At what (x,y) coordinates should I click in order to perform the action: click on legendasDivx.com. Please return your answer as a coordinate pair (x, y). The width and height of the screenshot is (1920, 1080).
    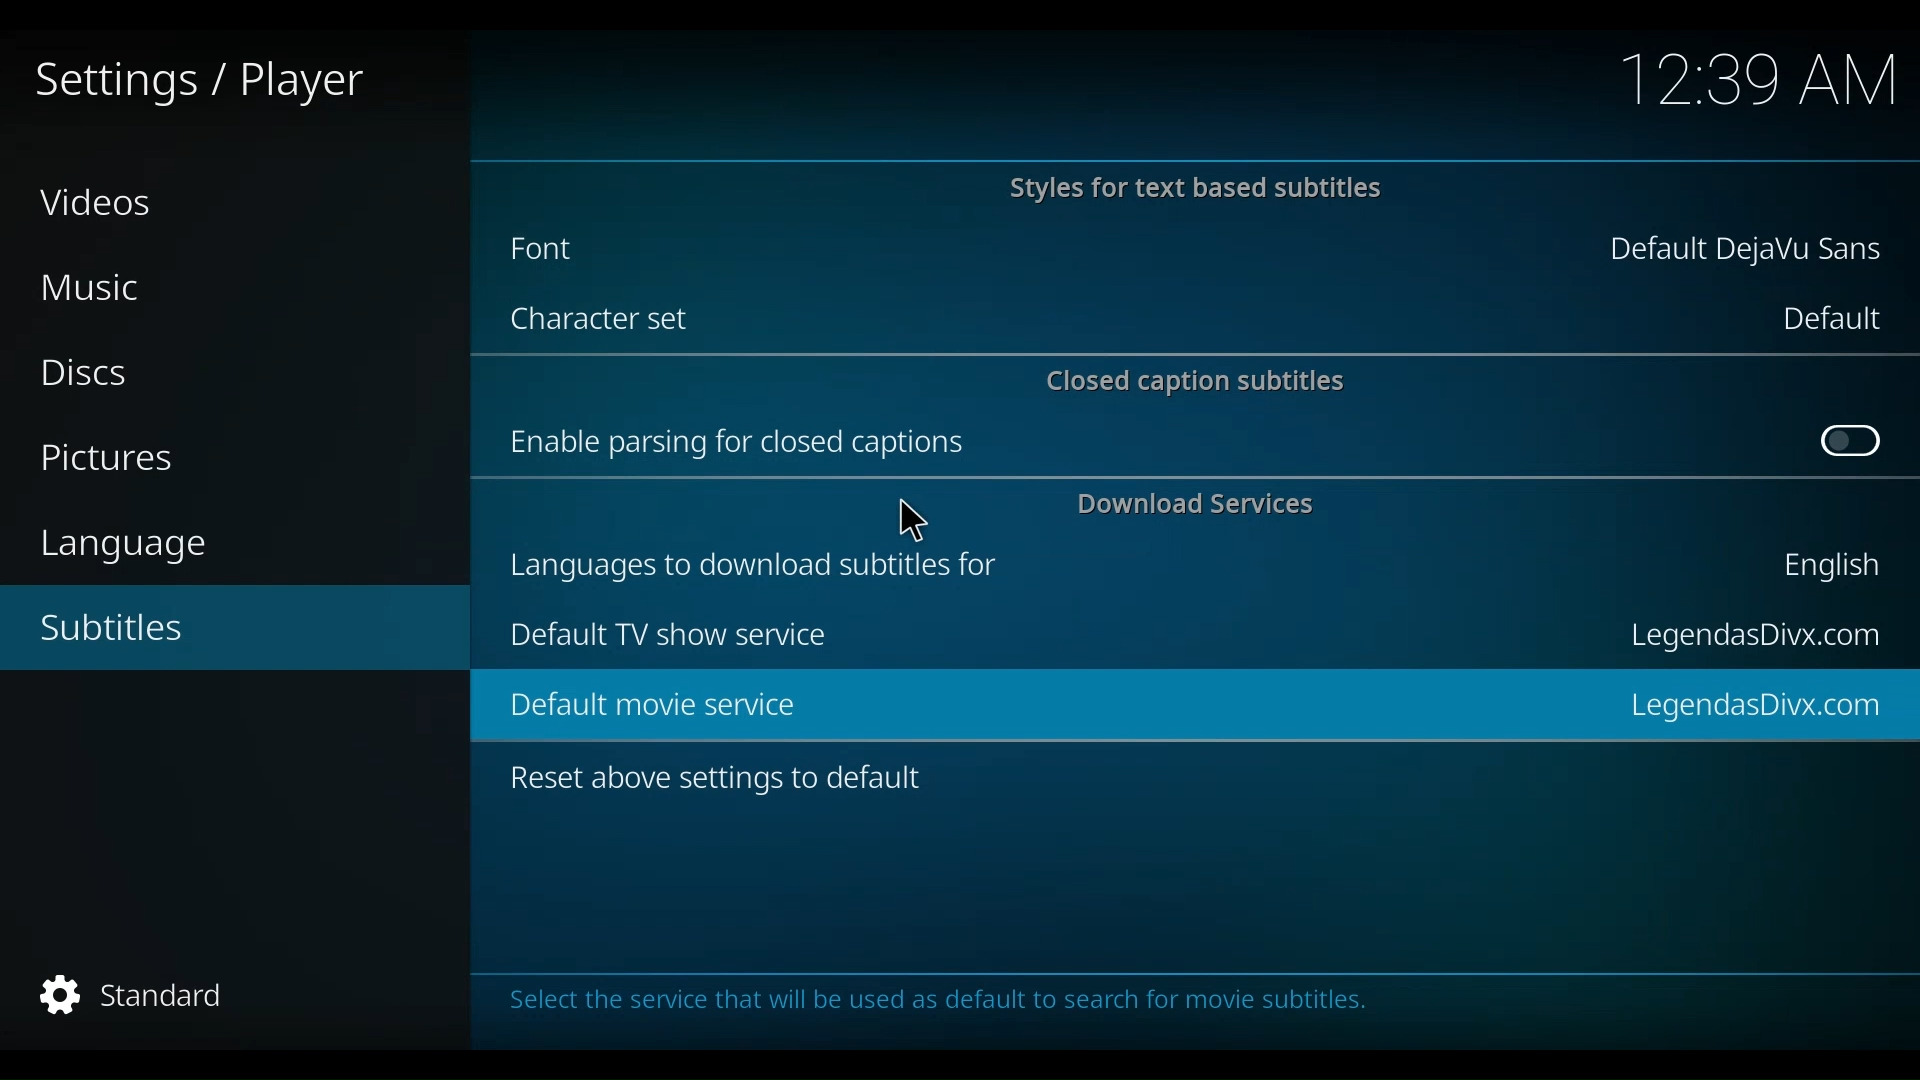
    Looking at the image, I should click on (1753, 637).